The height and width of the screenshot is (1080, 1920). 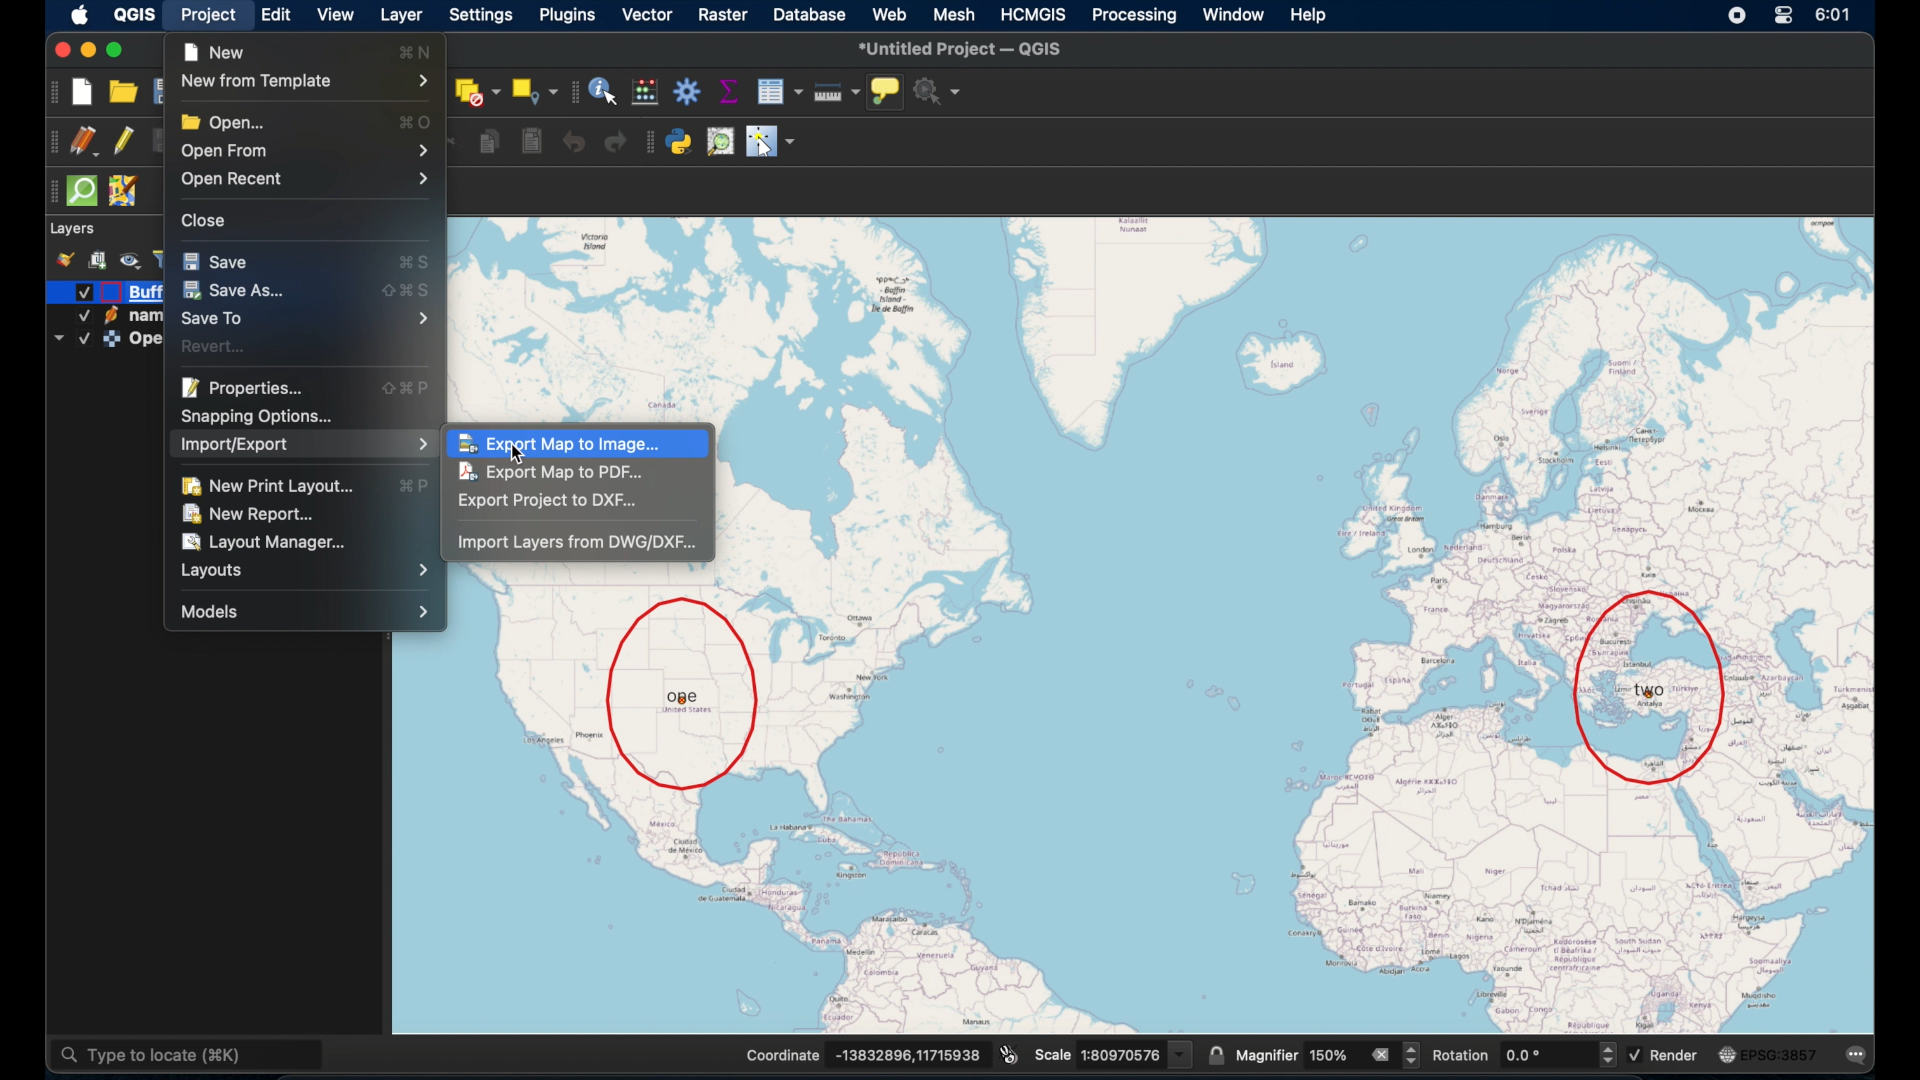 What do you see at coordinates (489, 142) in the screenshot?
I see `copy features` at bounding box center [489, 142].